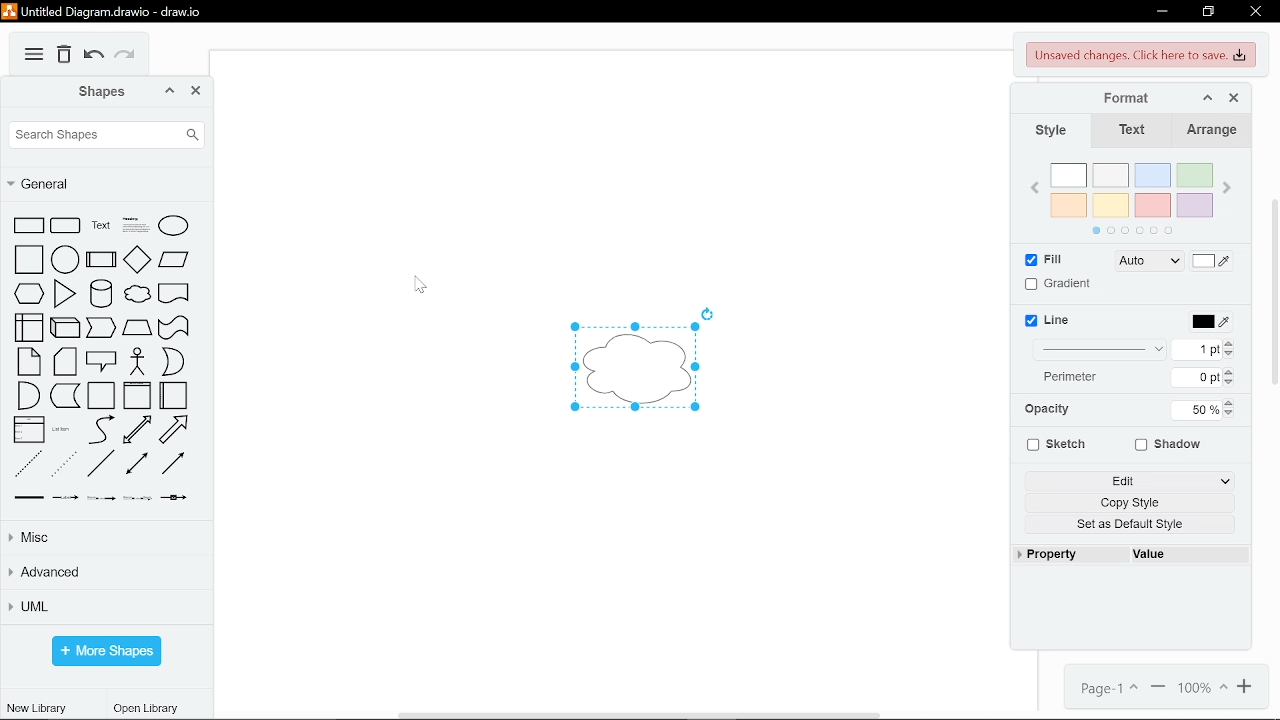  I want to click on connector with two label, so click(103, 498).